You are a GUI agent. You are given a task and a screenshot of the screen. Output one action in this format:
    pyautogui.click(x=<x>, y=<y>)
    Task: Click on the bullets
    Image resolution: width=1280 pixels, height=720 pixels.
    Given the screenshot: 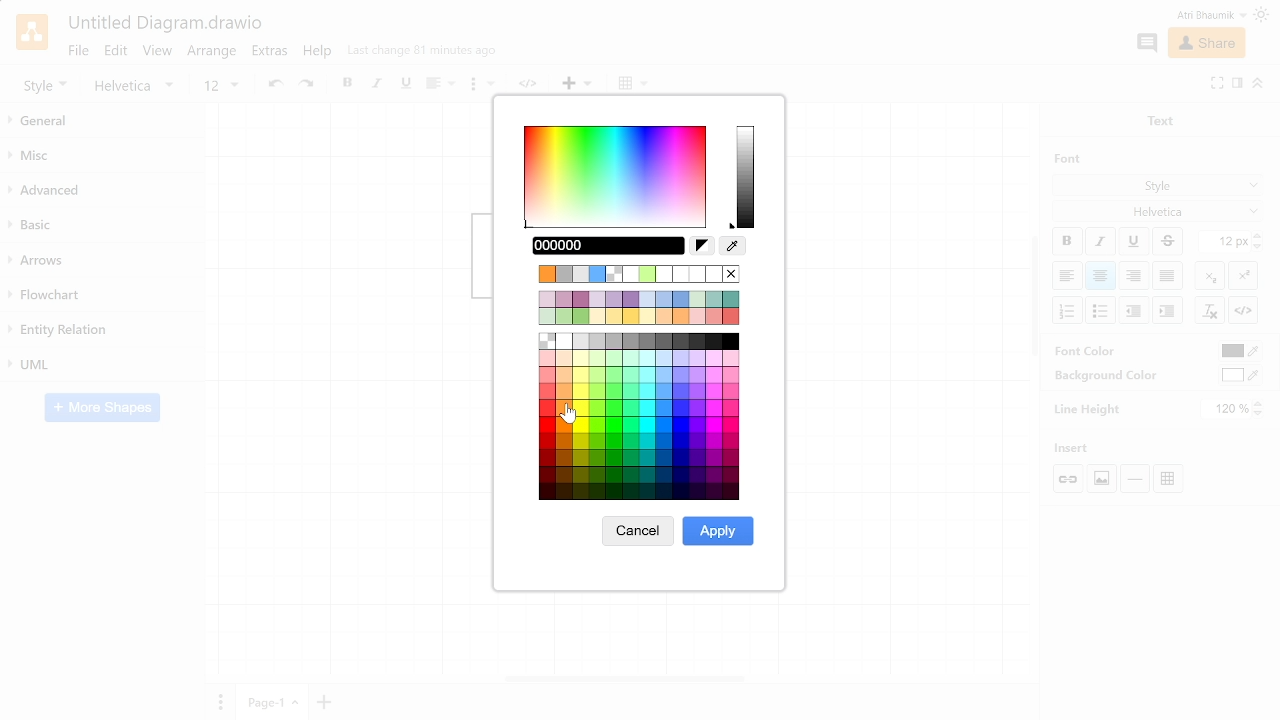 What is the action you would take?
    pyautogui.click(x=481, y=87)
    